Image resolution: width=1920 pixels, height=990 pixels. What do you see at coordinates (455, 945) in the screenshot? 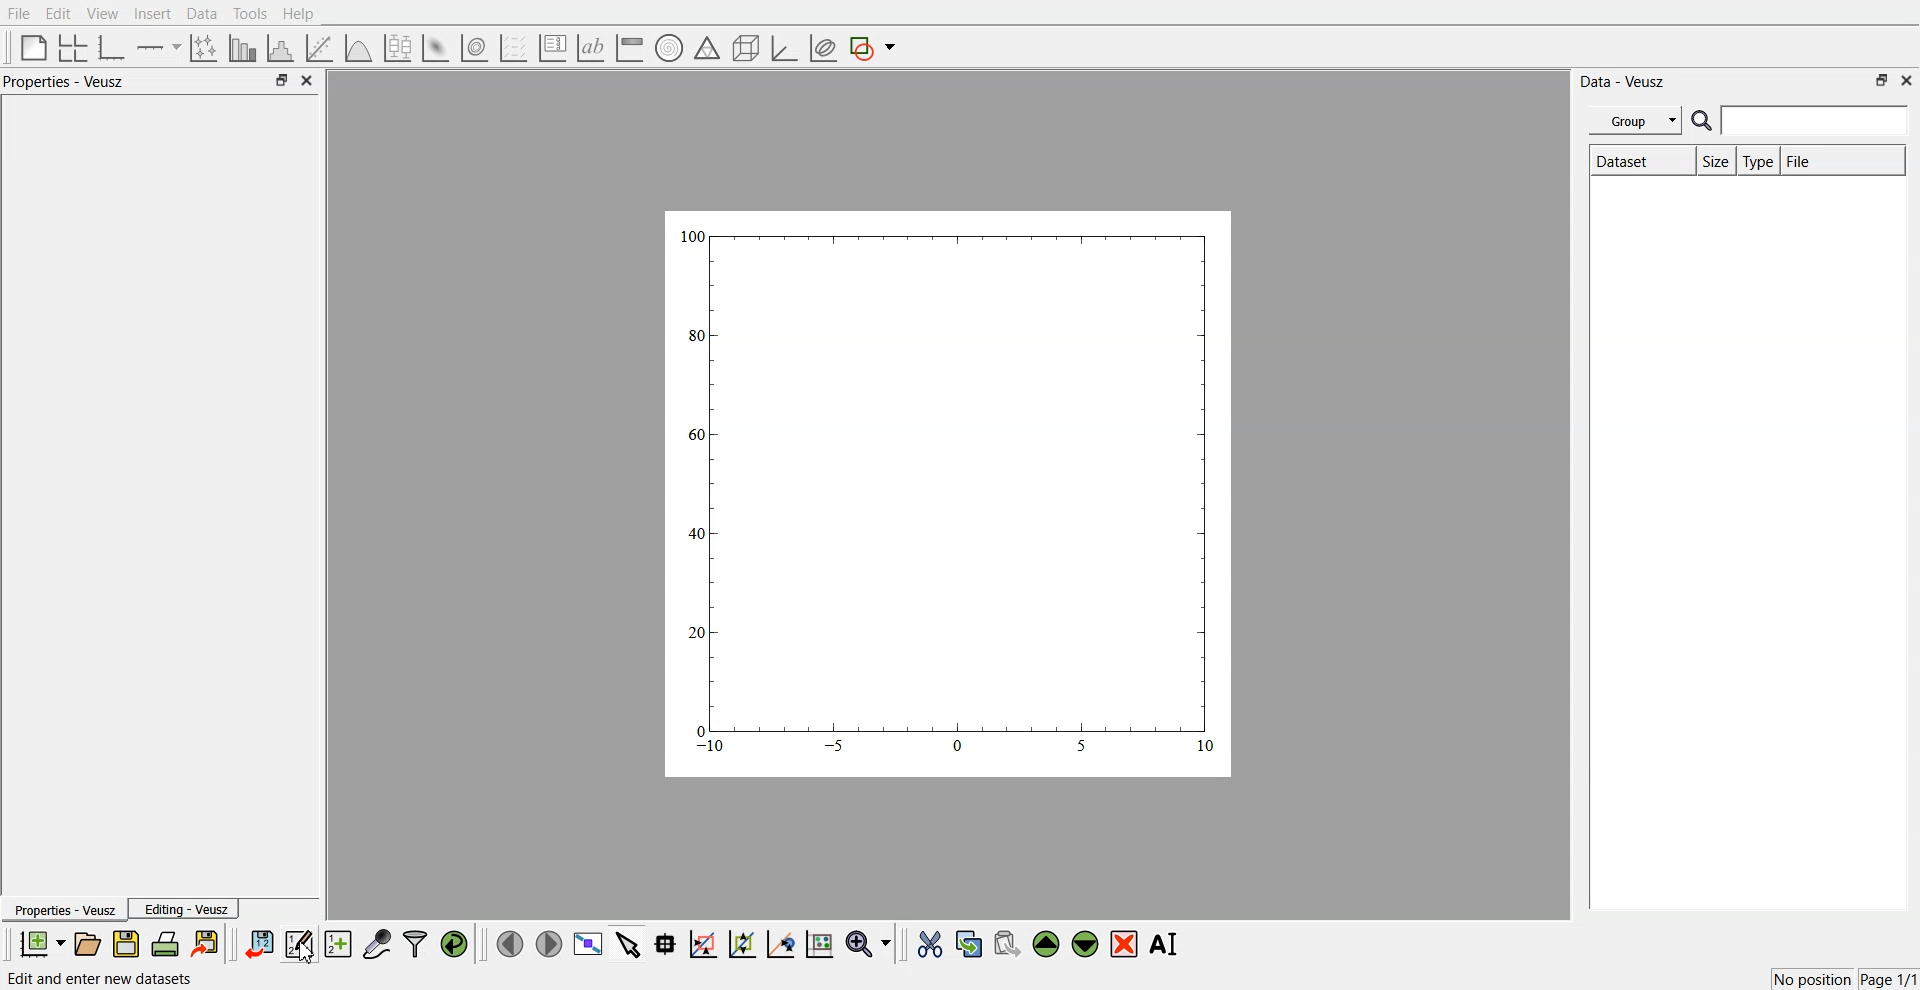
I see `reload the data points` at bounding box center [455, 945].